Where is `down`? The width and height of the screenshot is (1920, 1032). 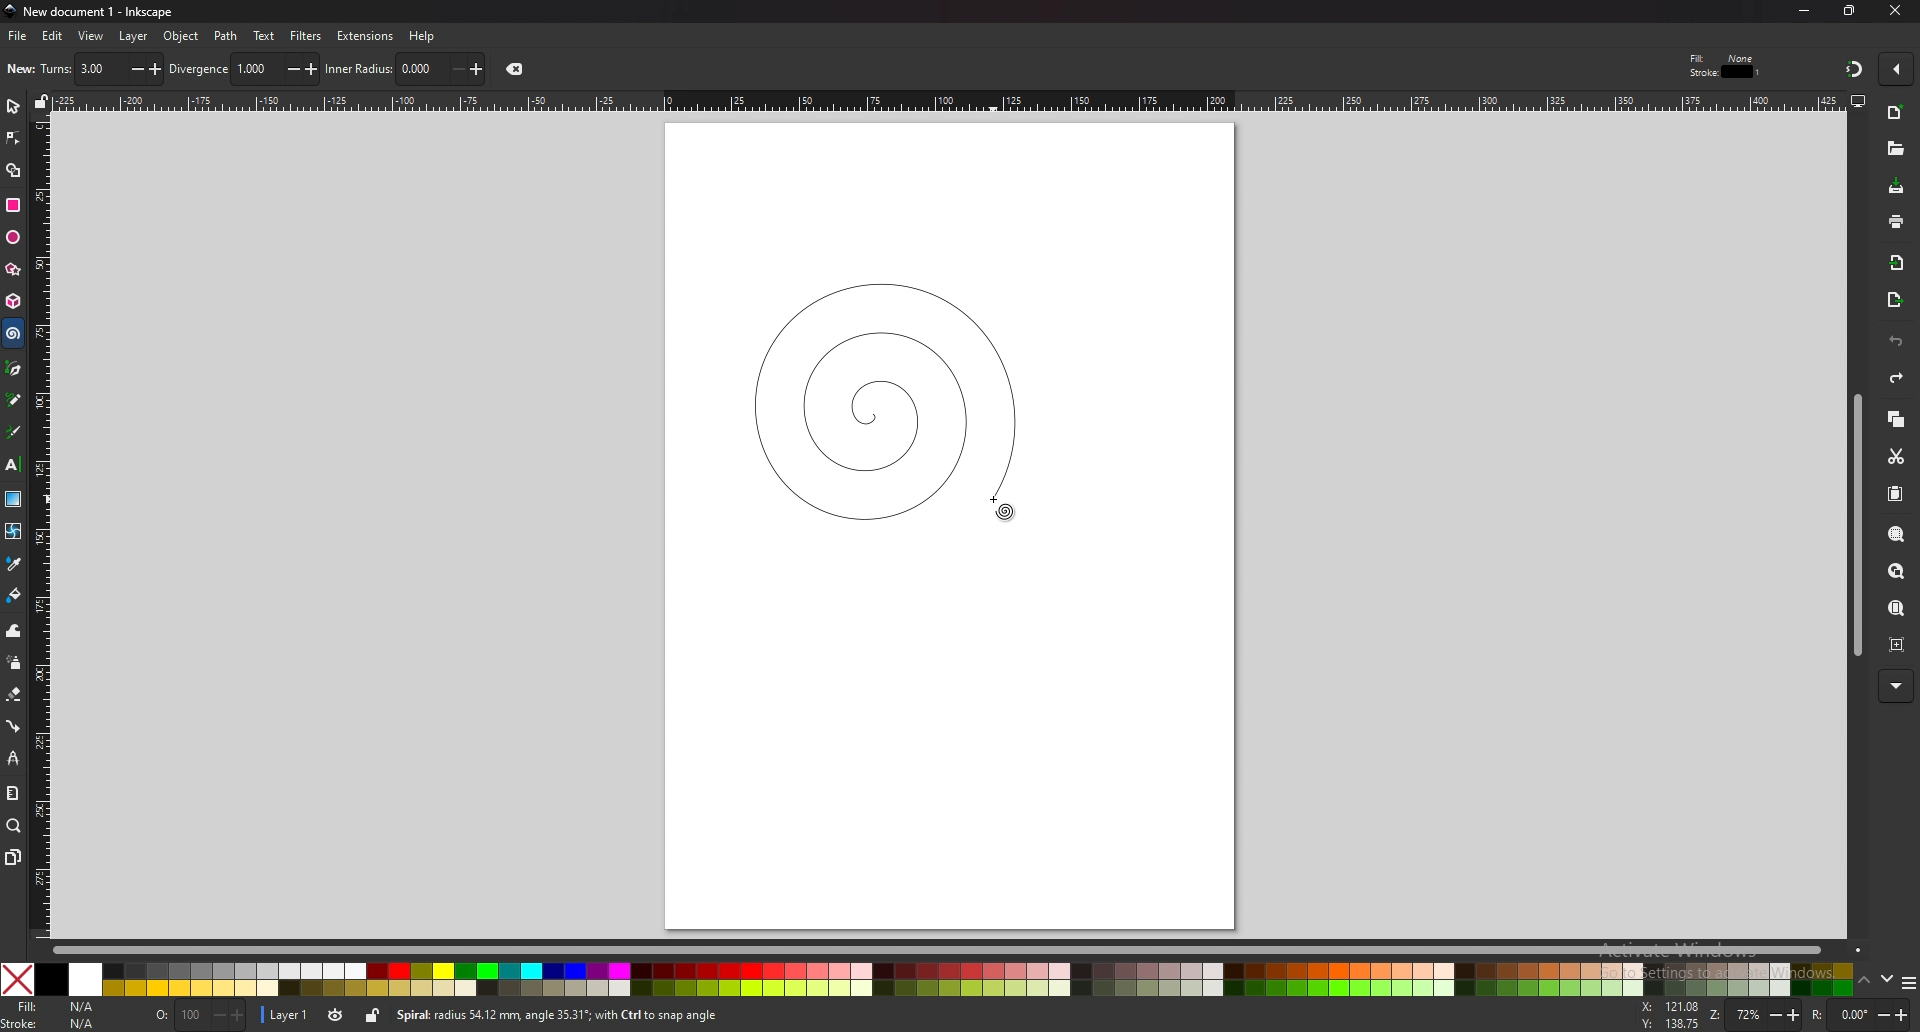
down is located at coordinates (1886, 979).